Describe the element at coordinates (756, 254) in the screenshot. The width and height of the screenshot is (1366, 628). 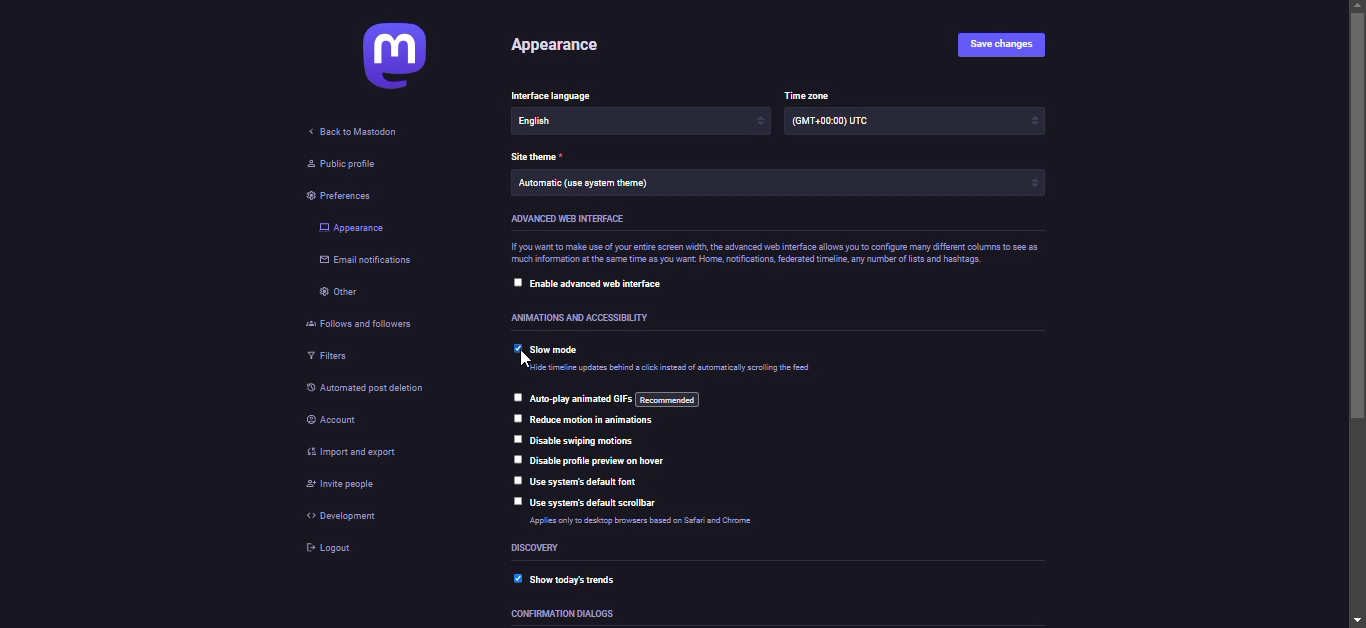
I see `if you want to make use of your entire screen  width, the advanced web interface allows you to configure many different columns to see as much information at the same time as you want Home, notifications, federated timeline, any number of lists and hashtags` at that location.